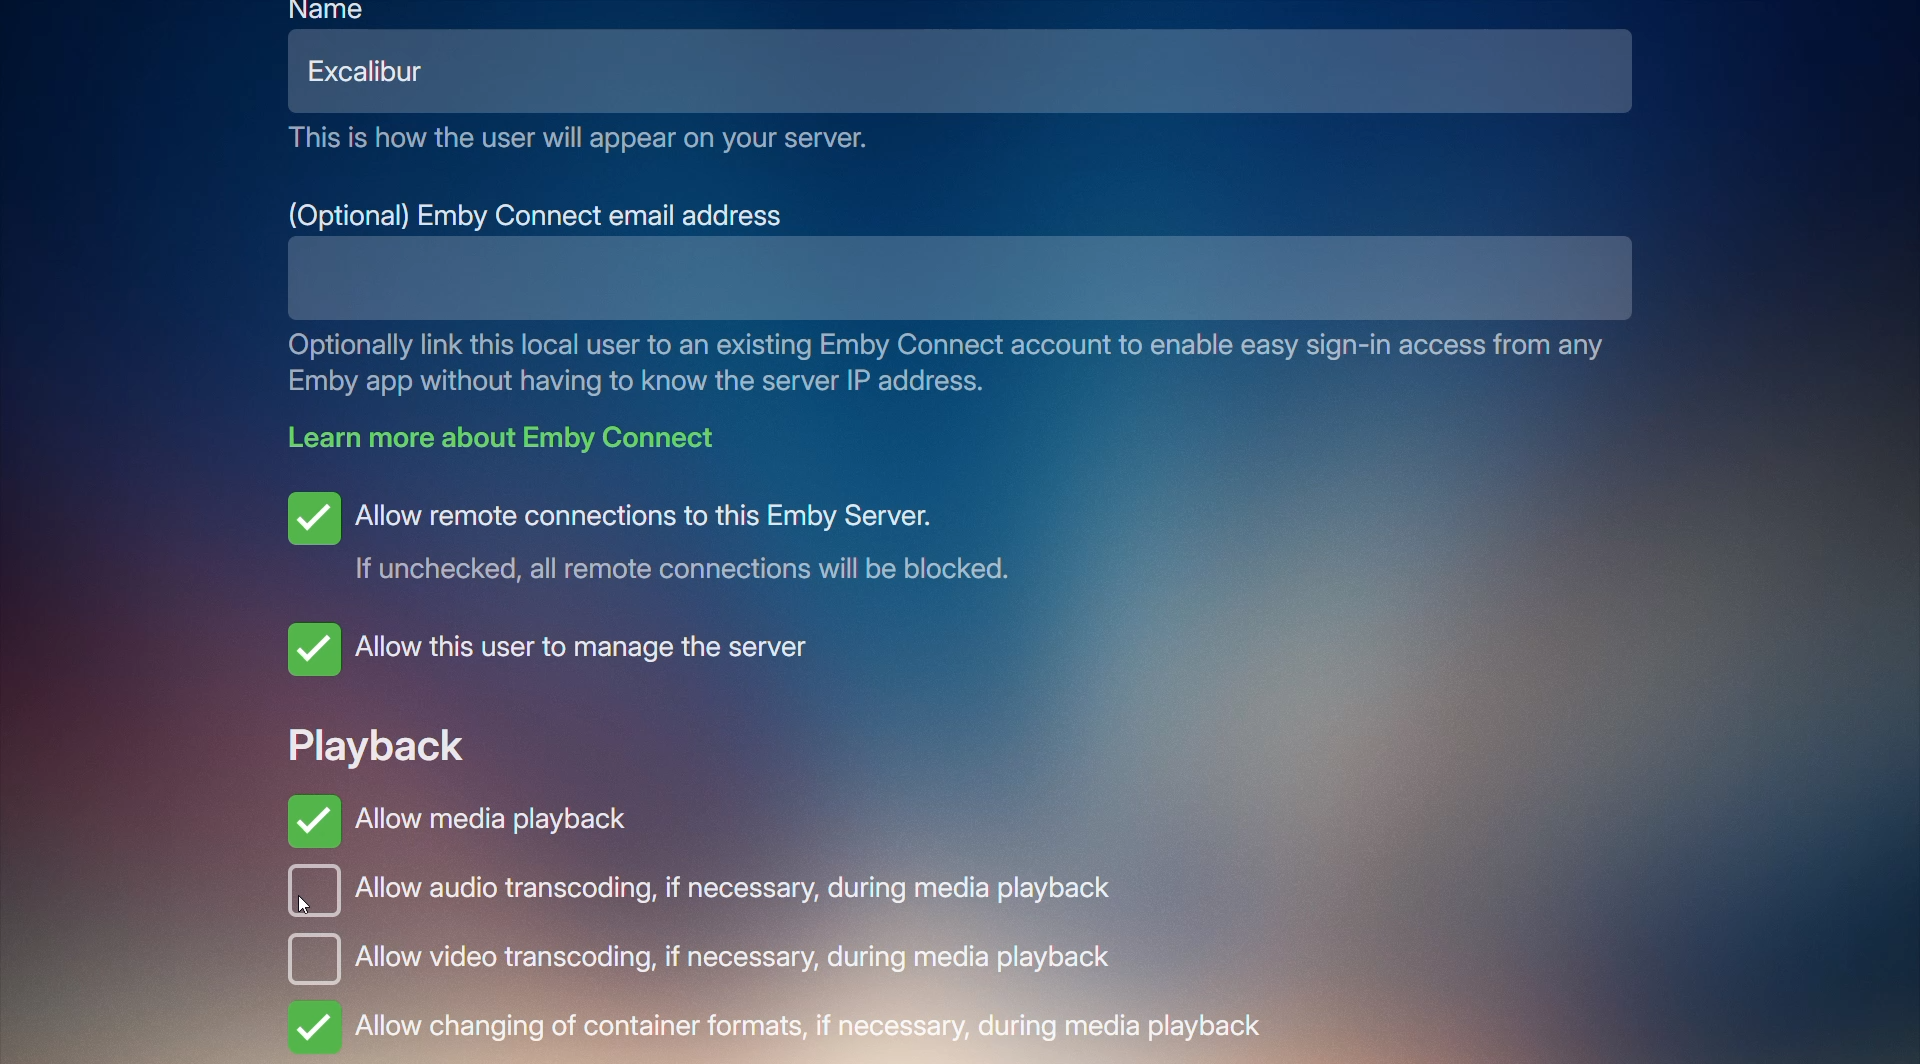 This screenshot has height=1064, width=1920. What do you see at coordinates (539, 213) in the screenshot?
I see `(Optional) Emby Connect email address` at bounding box center [539, 213].